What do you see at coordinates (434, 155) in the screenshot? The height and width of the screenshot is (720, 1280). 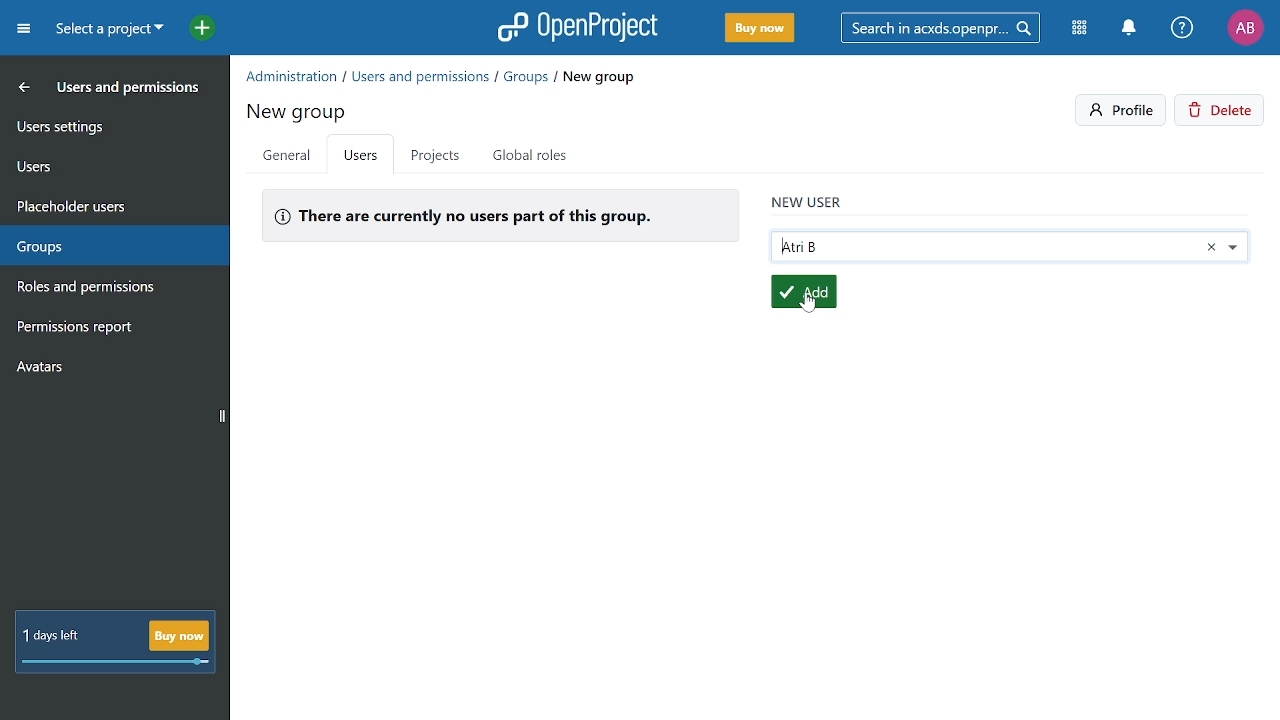 I see `Projects` at bounding box center [434, 155].